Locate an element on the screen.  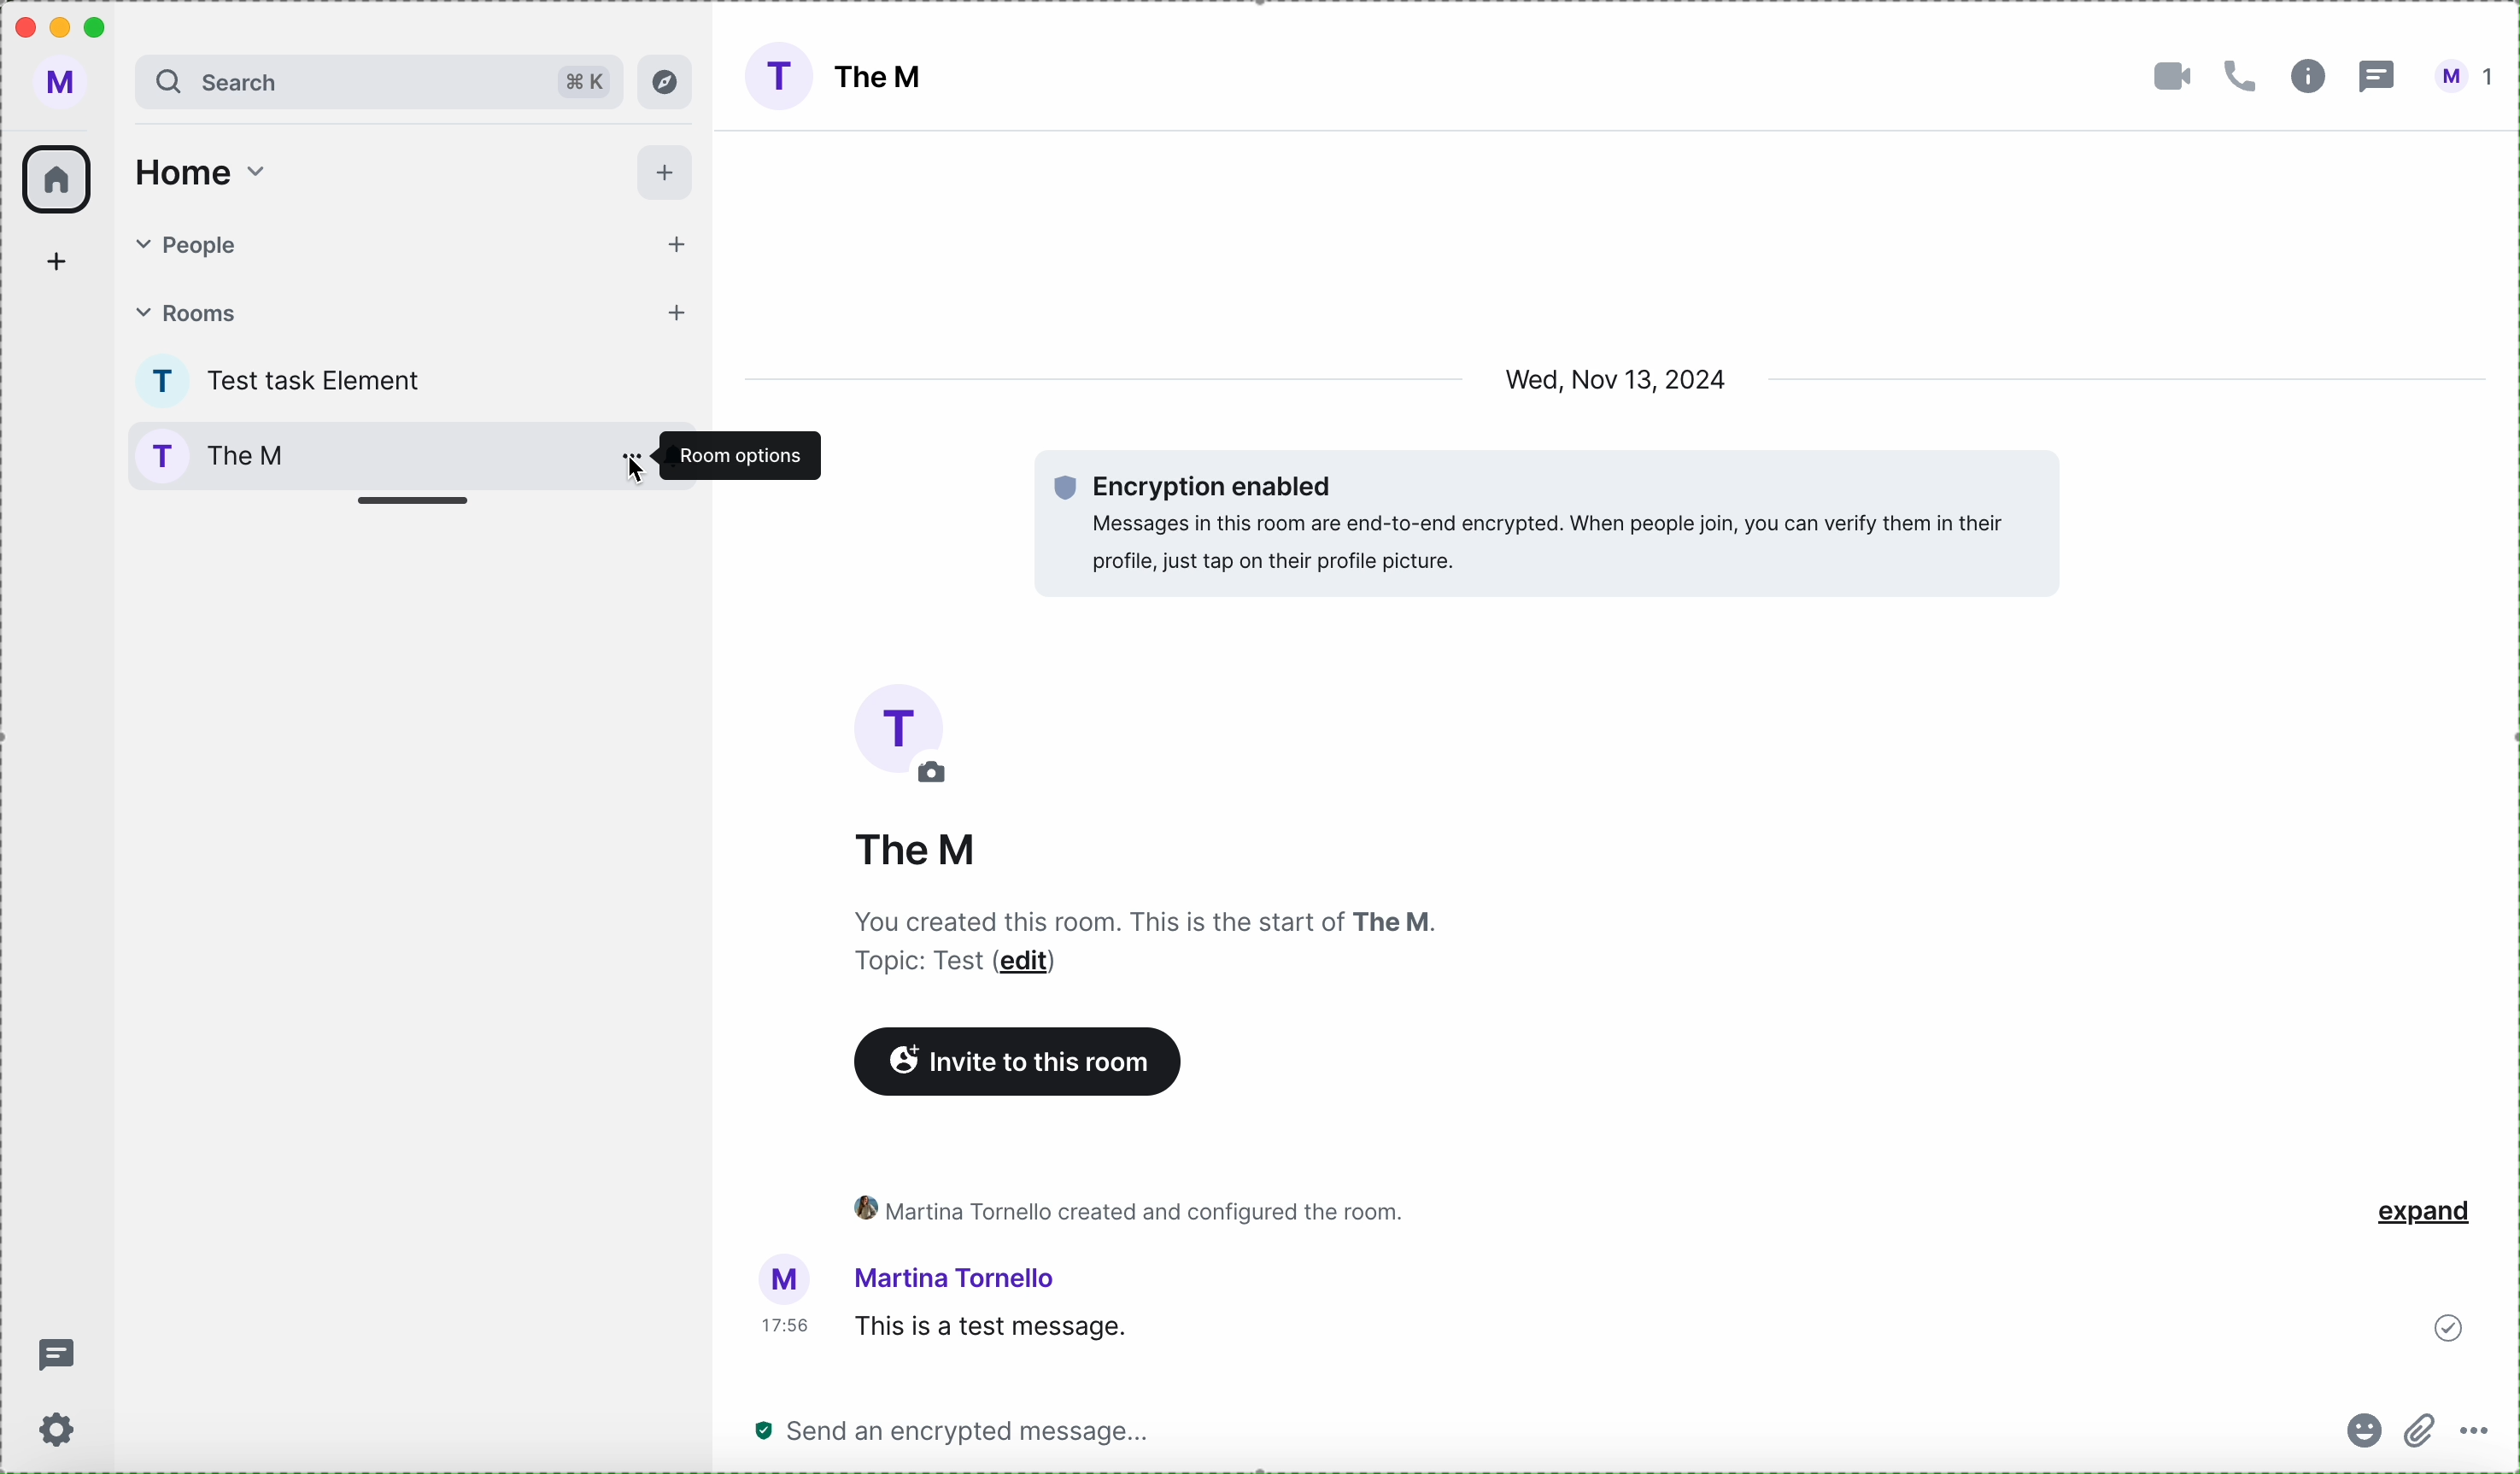
information room is located at coordinates (2309, 77).